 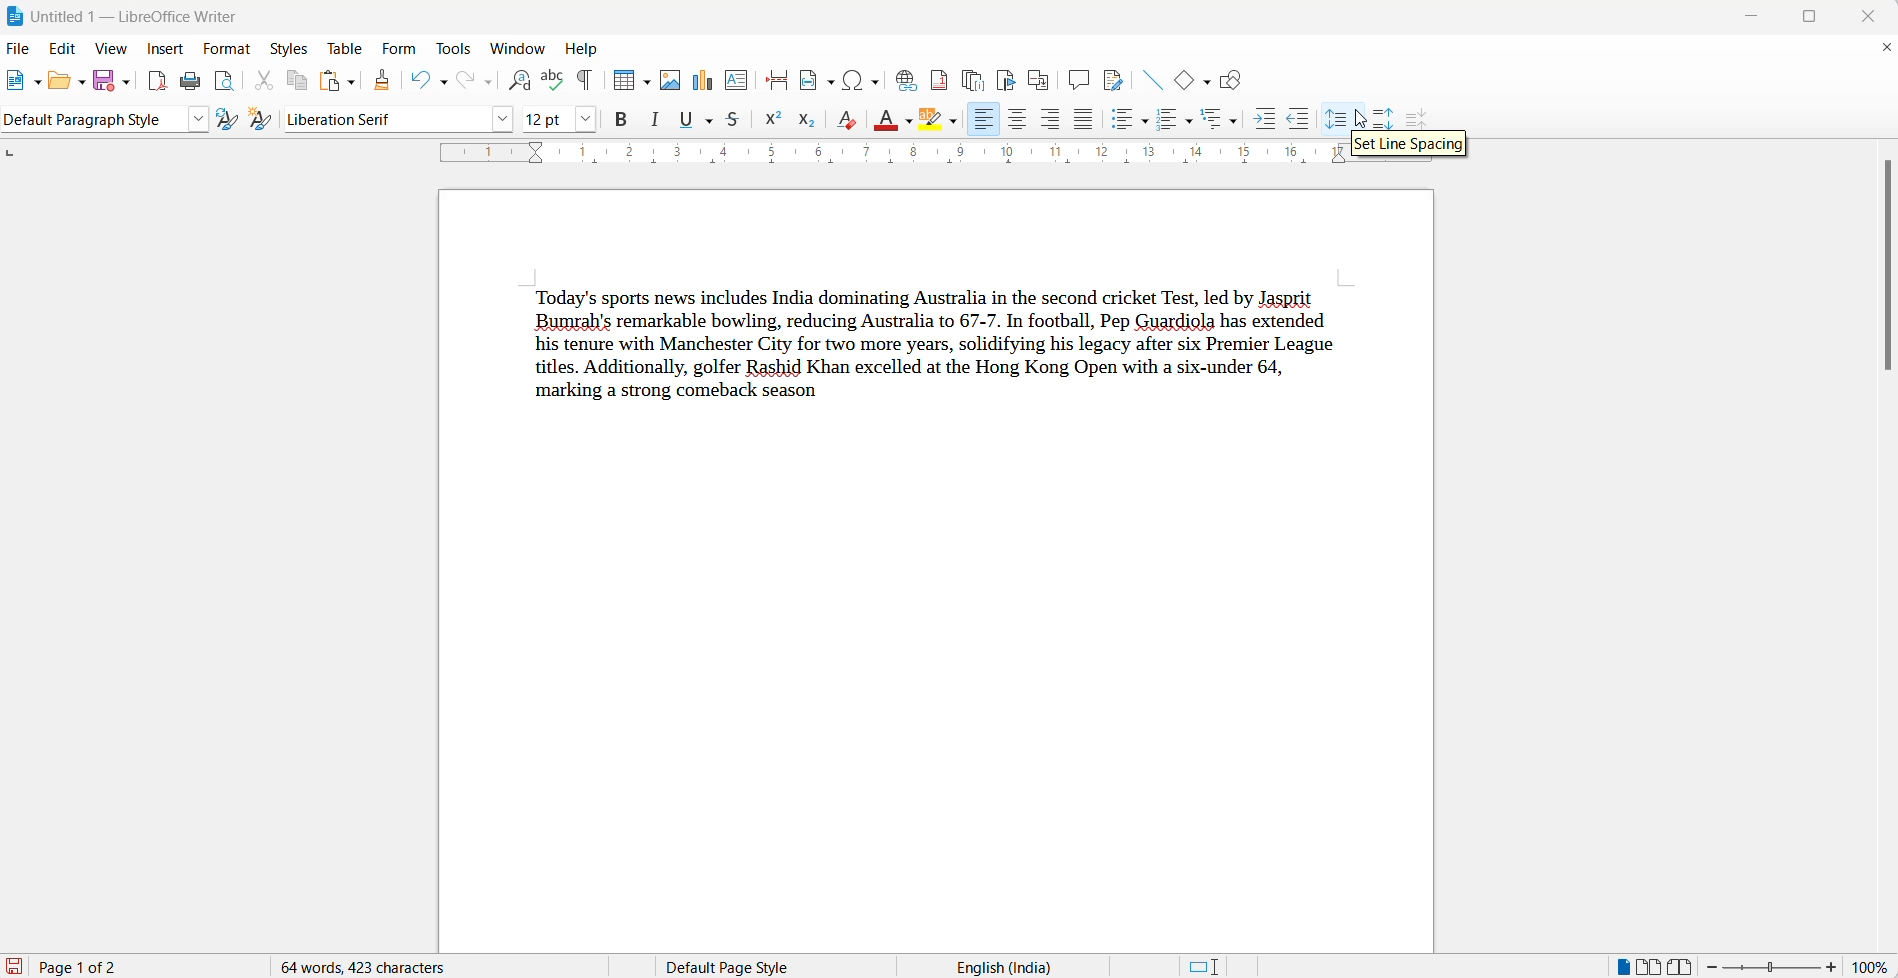 I want to click on toggle ordered list, so click(x=1188, y=122).